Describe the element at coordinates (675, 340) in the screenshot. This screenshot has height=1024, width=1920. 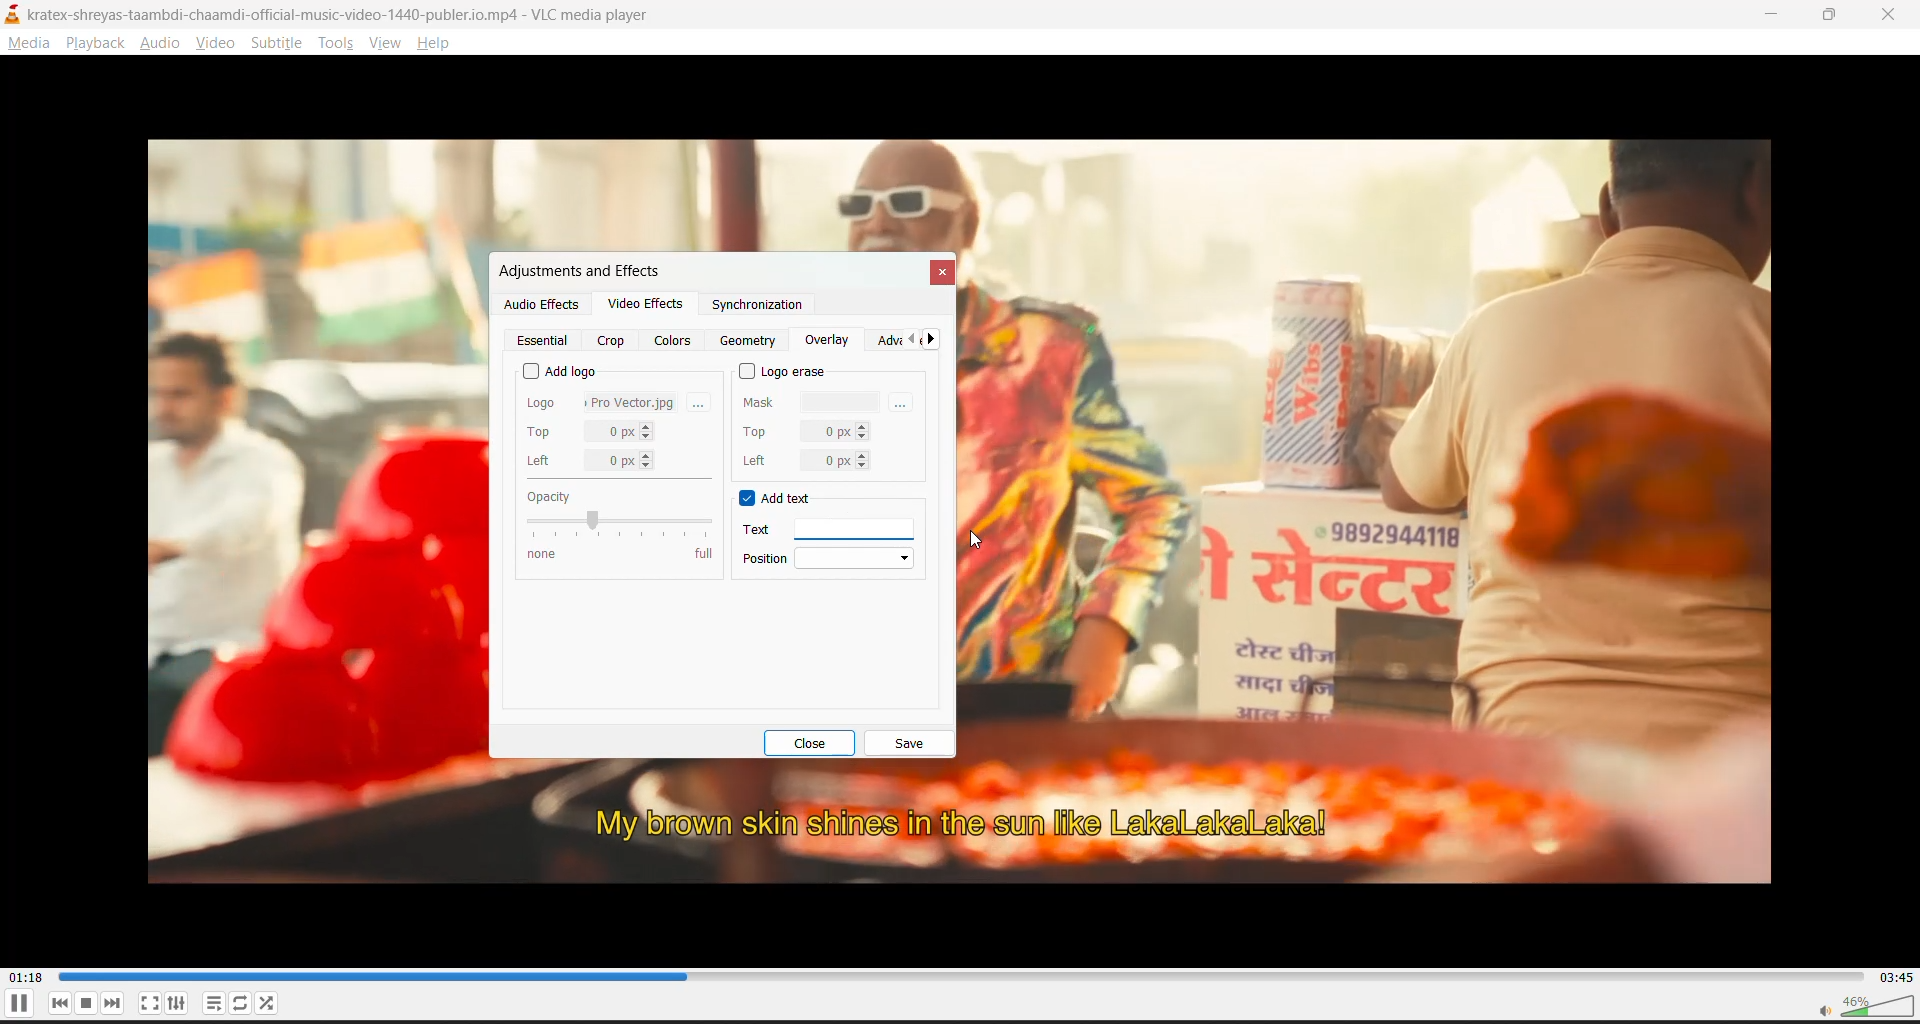
I see `colors` at that location.